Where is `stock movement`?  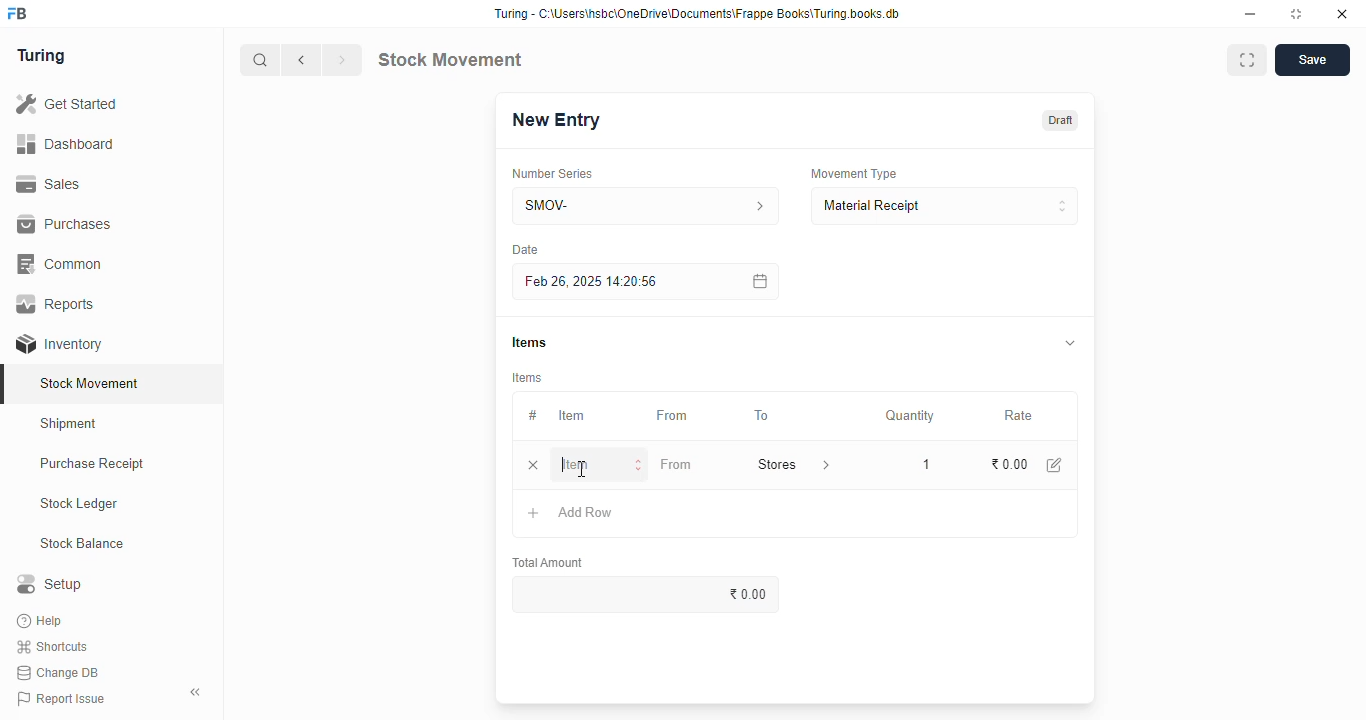 stock movement is located at coordinates (449, 59).